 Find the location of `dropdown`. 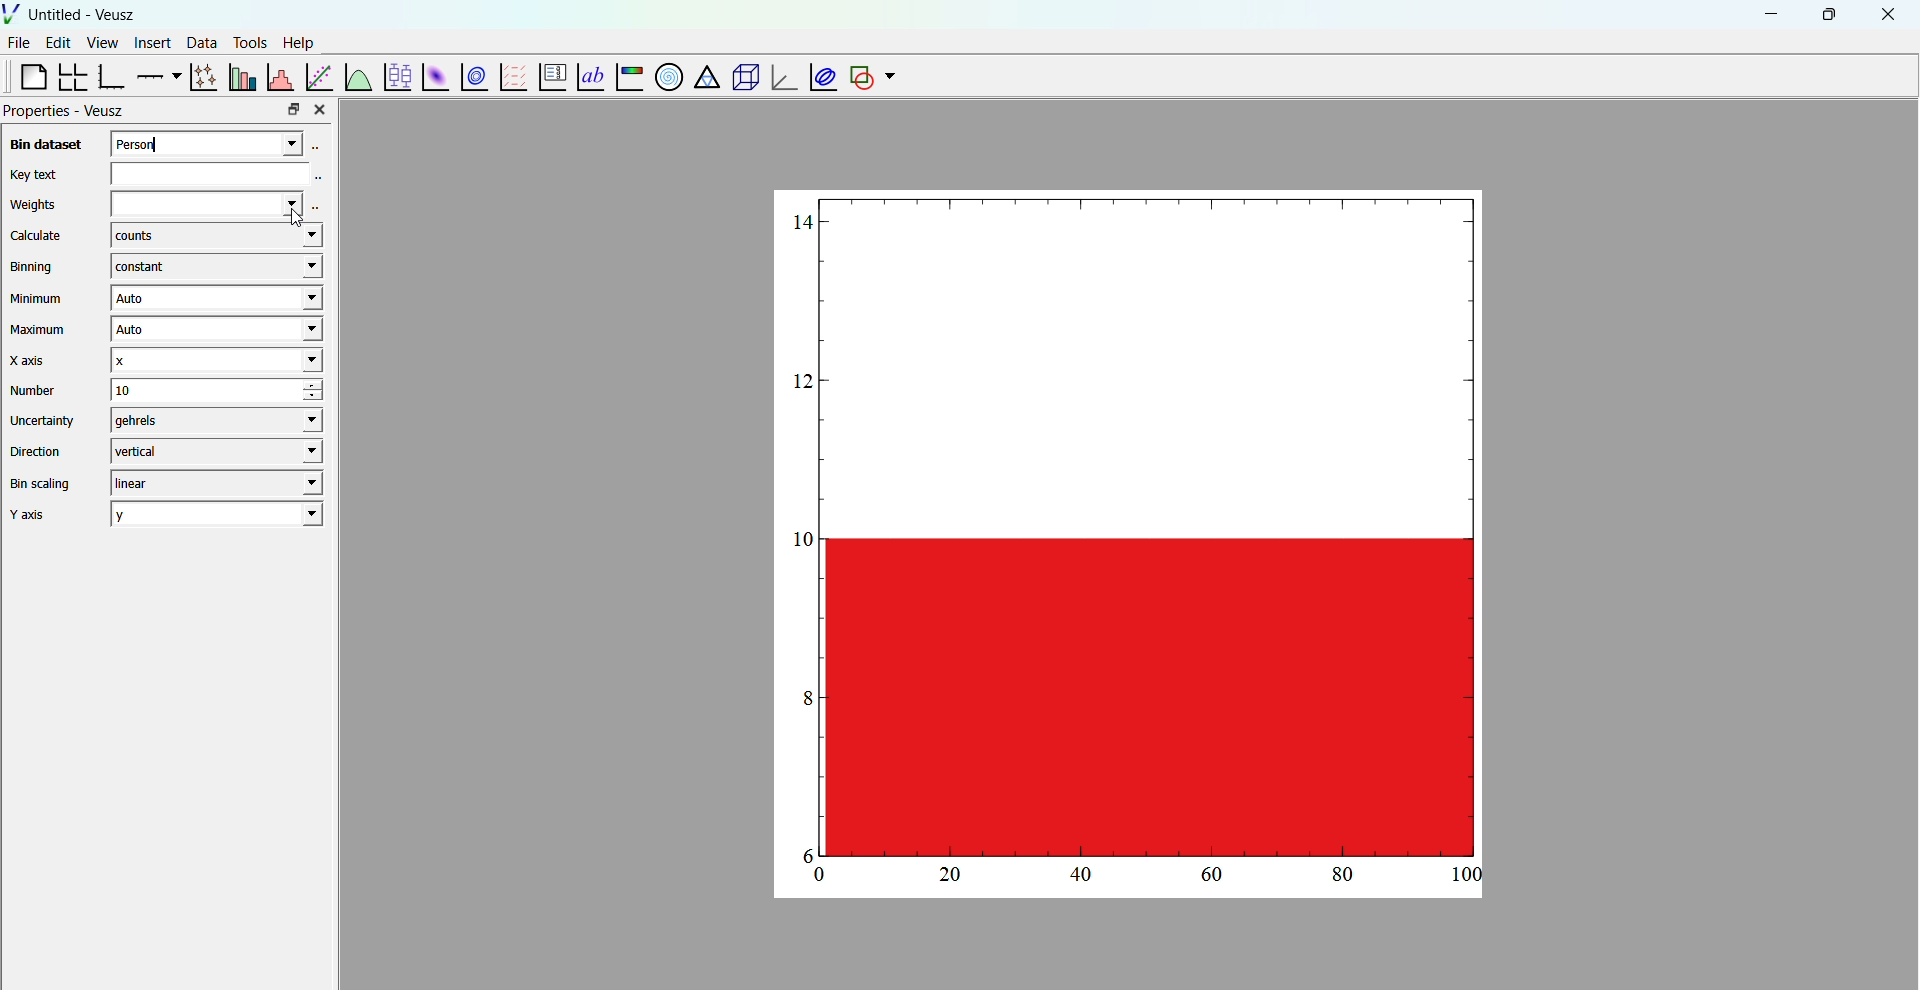

dropdown is located at coordinates (890, 77).